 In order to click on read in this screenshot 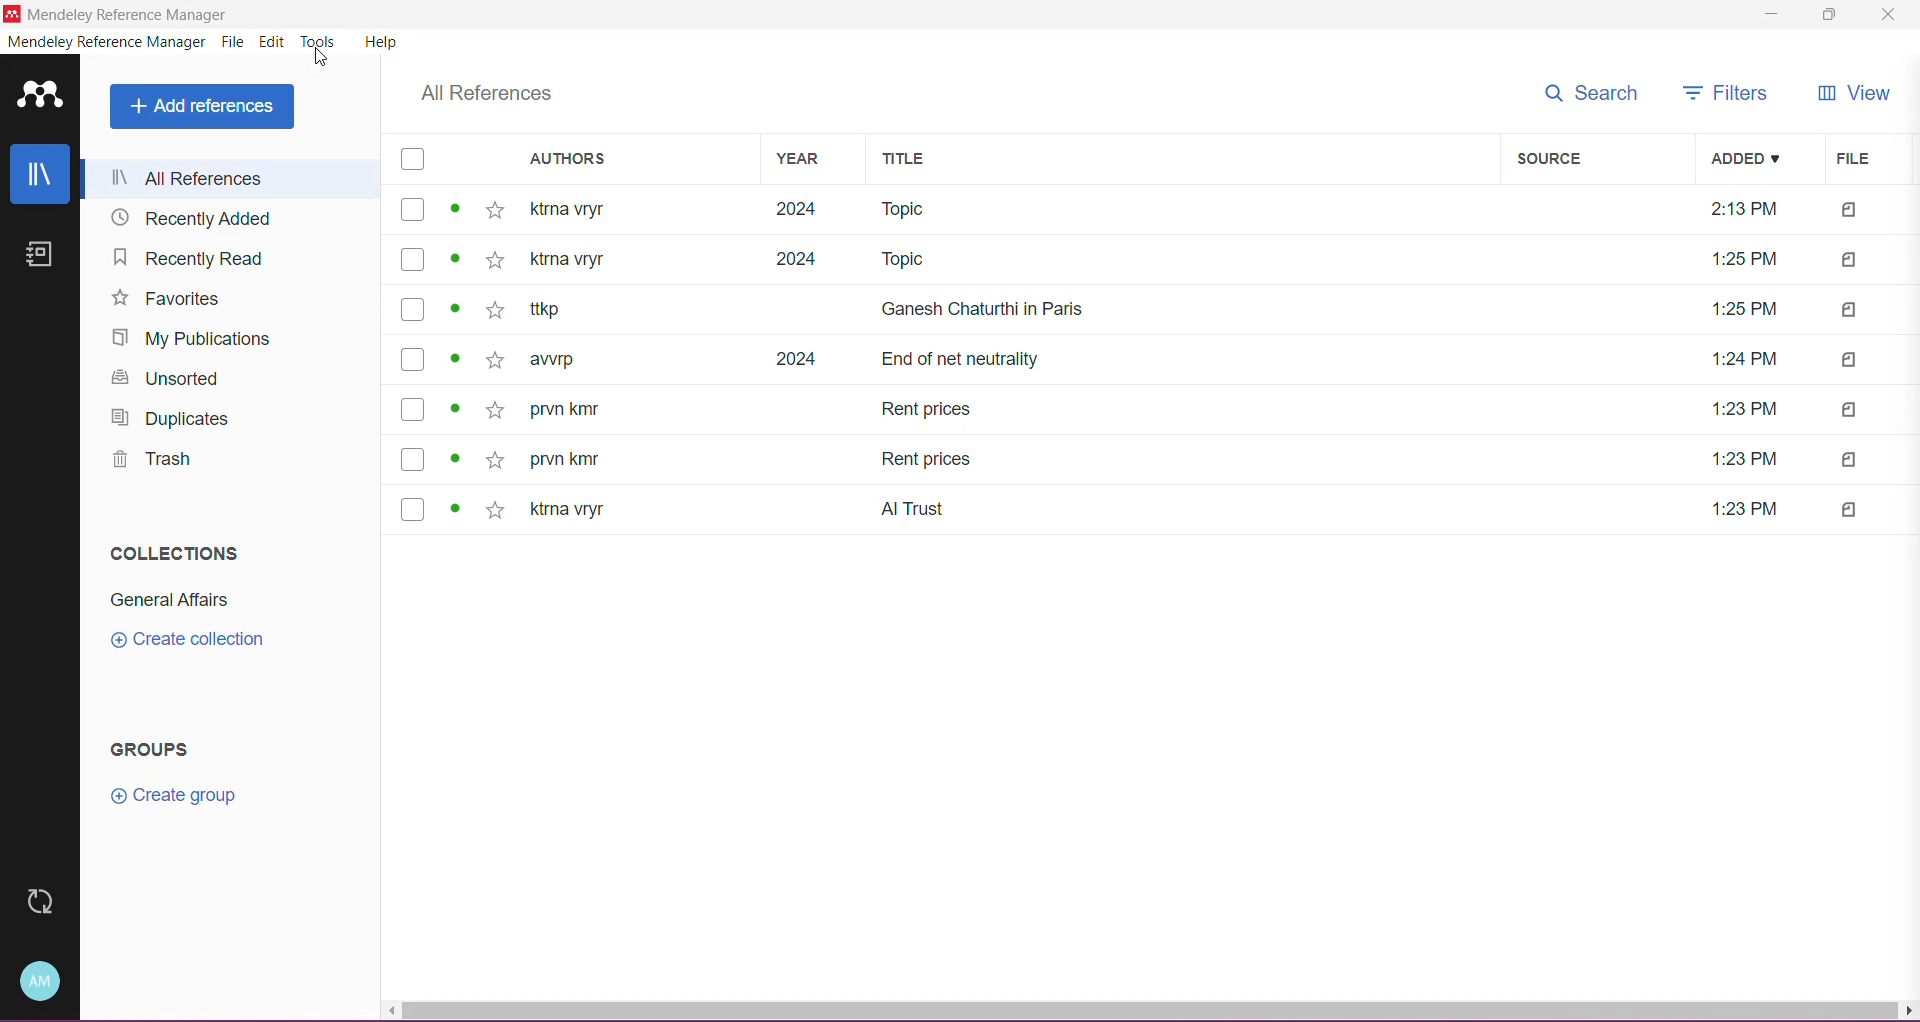, I will do `click(458, 507)`.